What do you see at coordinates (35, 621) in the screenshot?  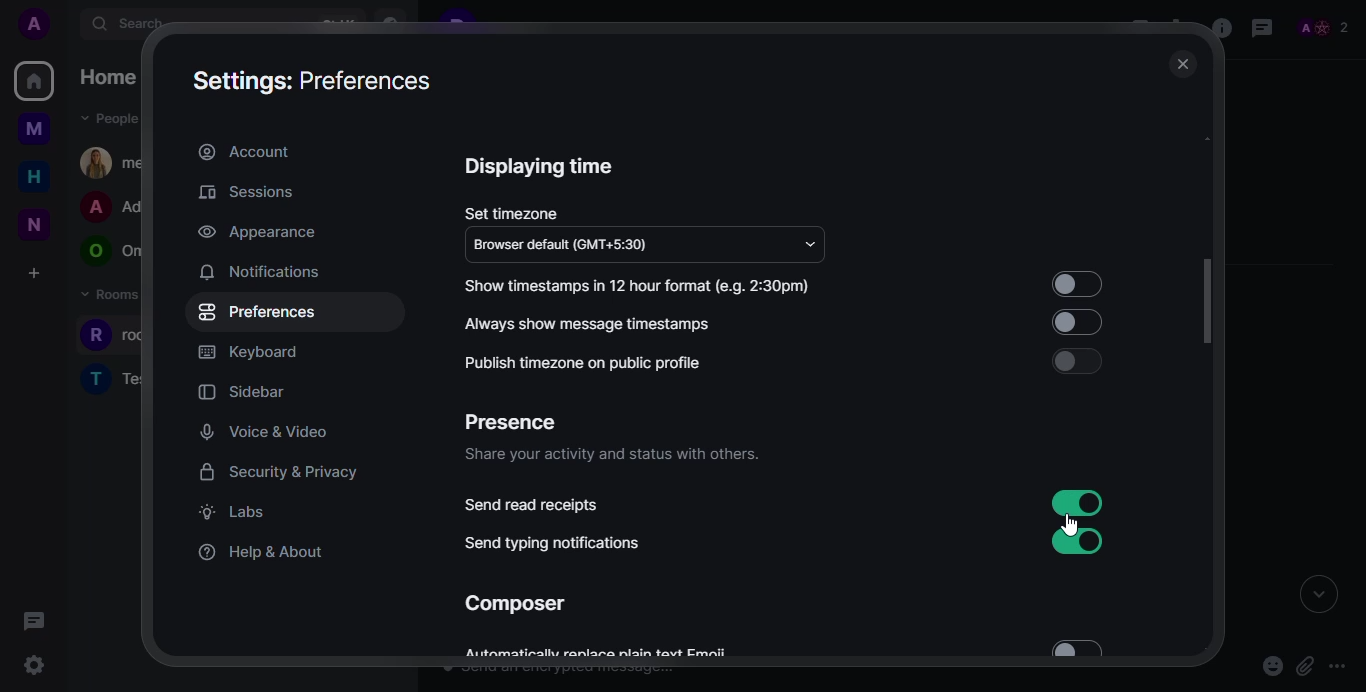 I see `threads` at bounding box center [35, 621].